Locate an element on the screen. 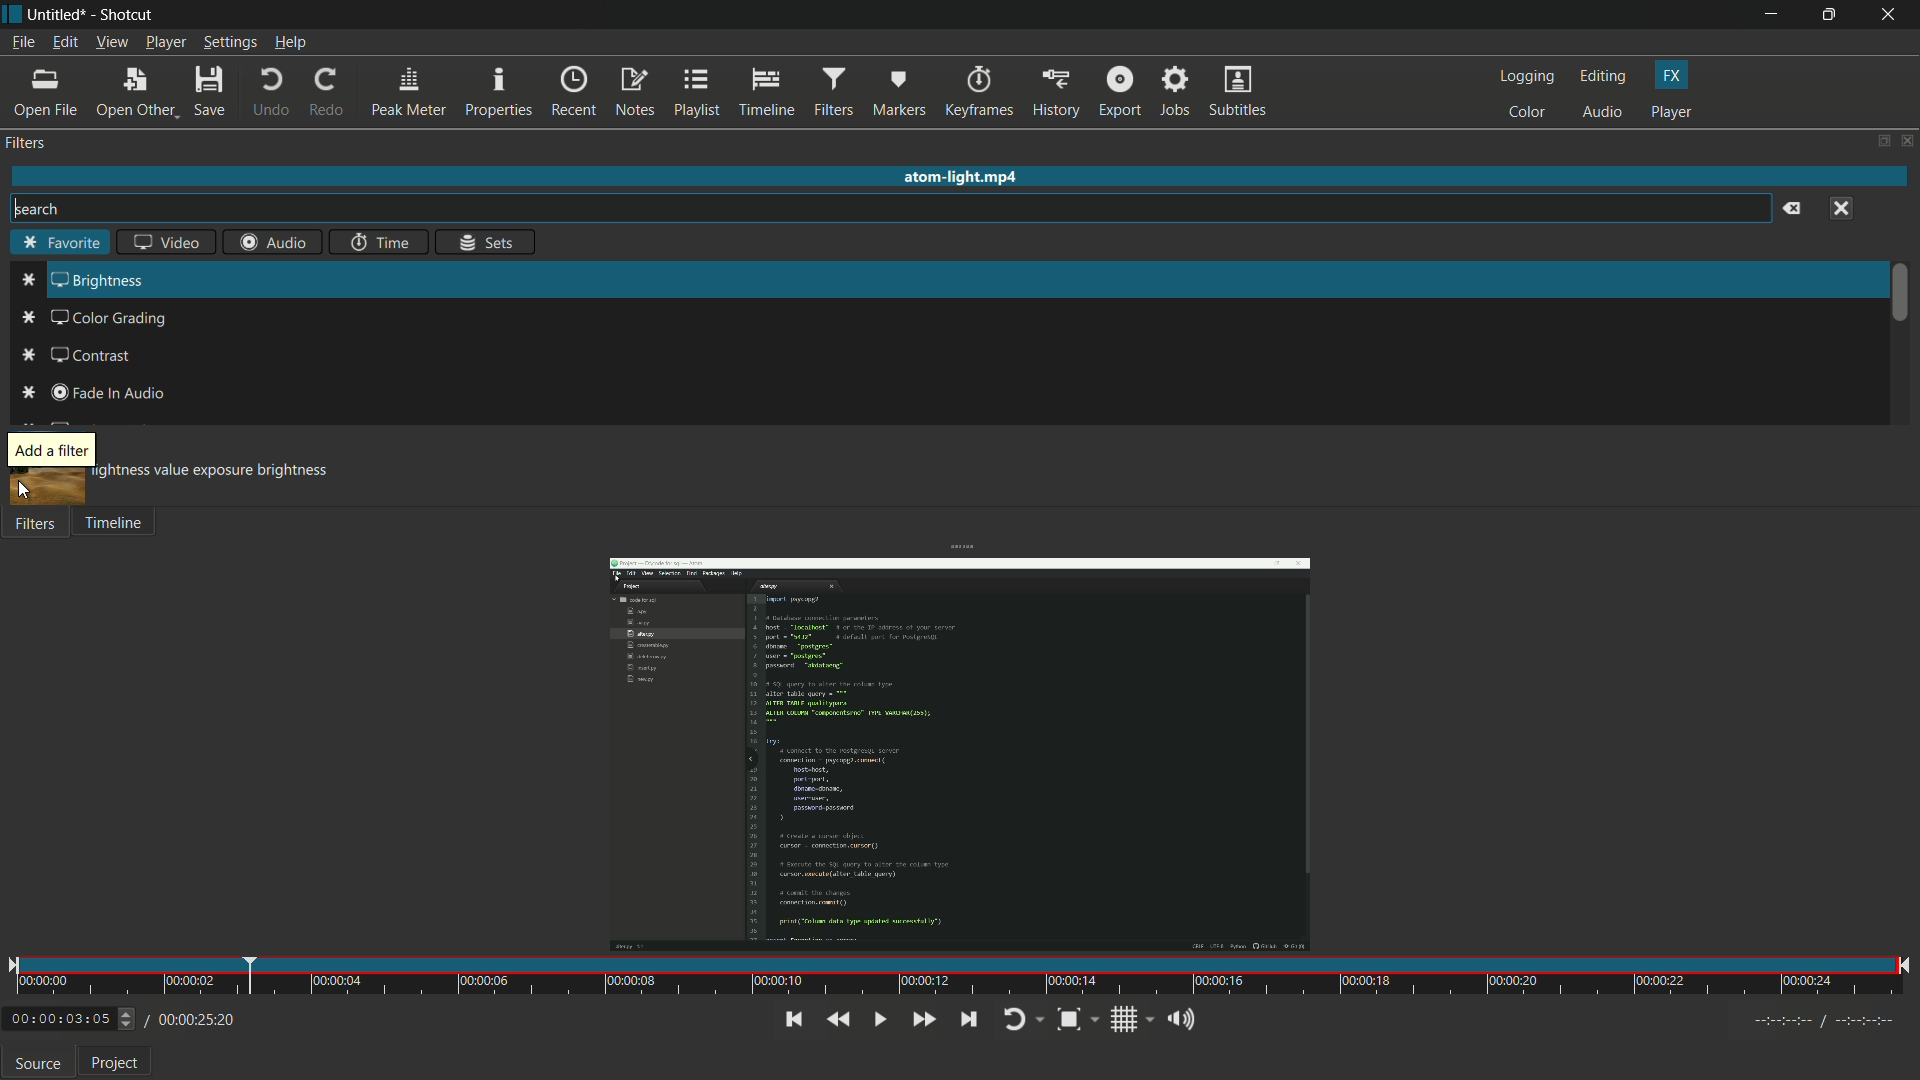 This screenshot has width=1920, height=1080. filters is located at coordinates (33, 525).